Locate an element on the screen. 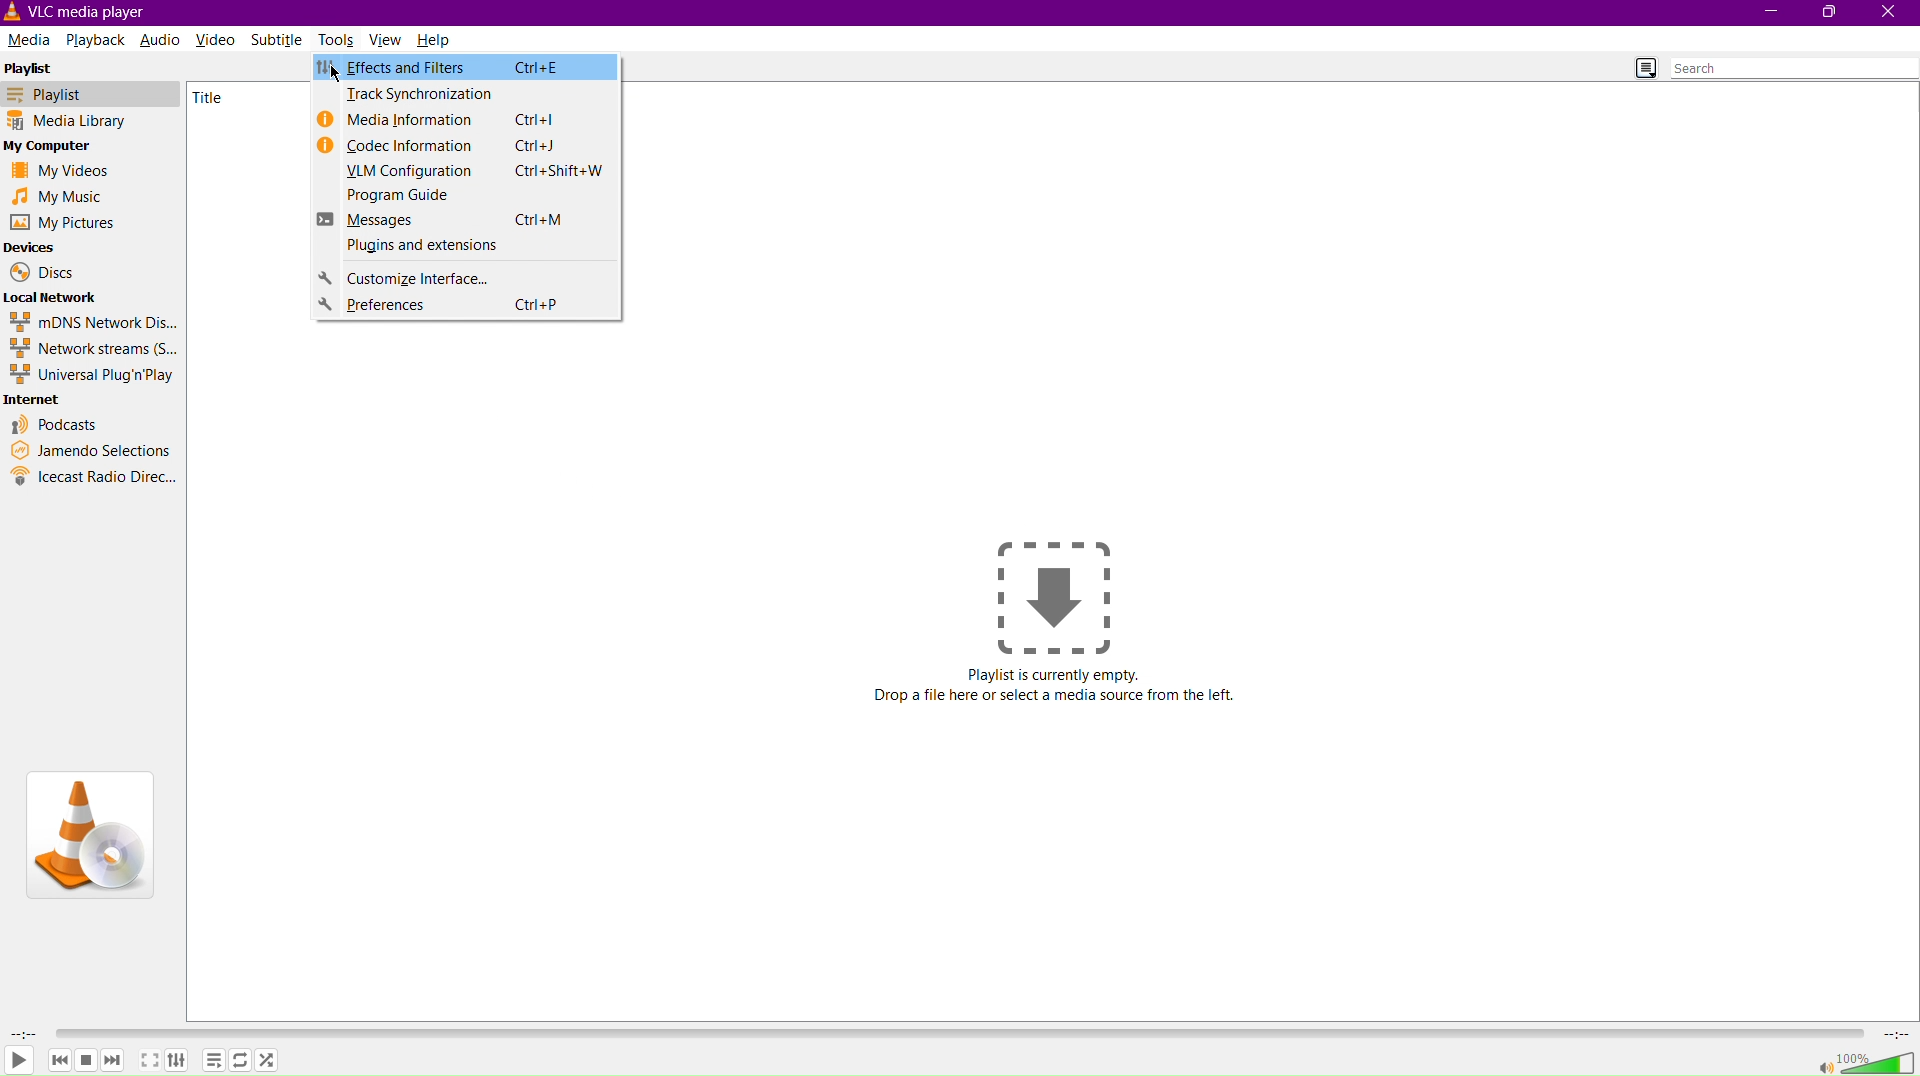  Help is located at coordinates (436, 38).